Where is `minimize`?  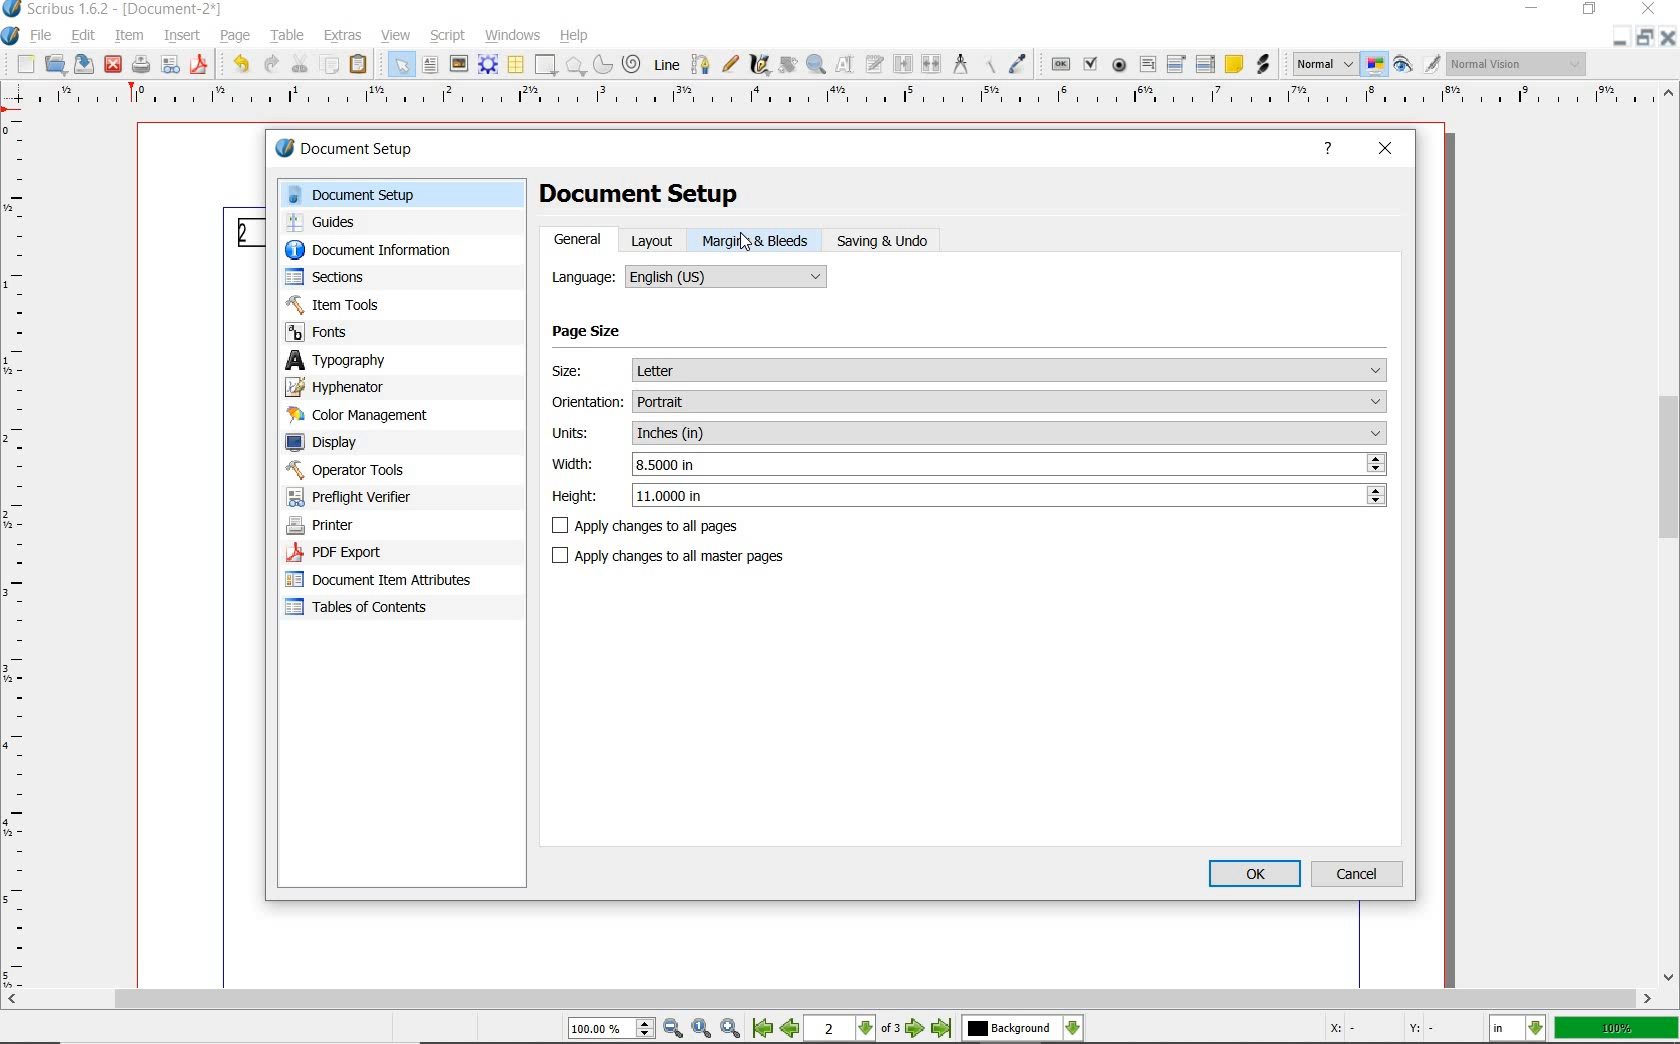 minimize is located at coordinates (1529, 9).